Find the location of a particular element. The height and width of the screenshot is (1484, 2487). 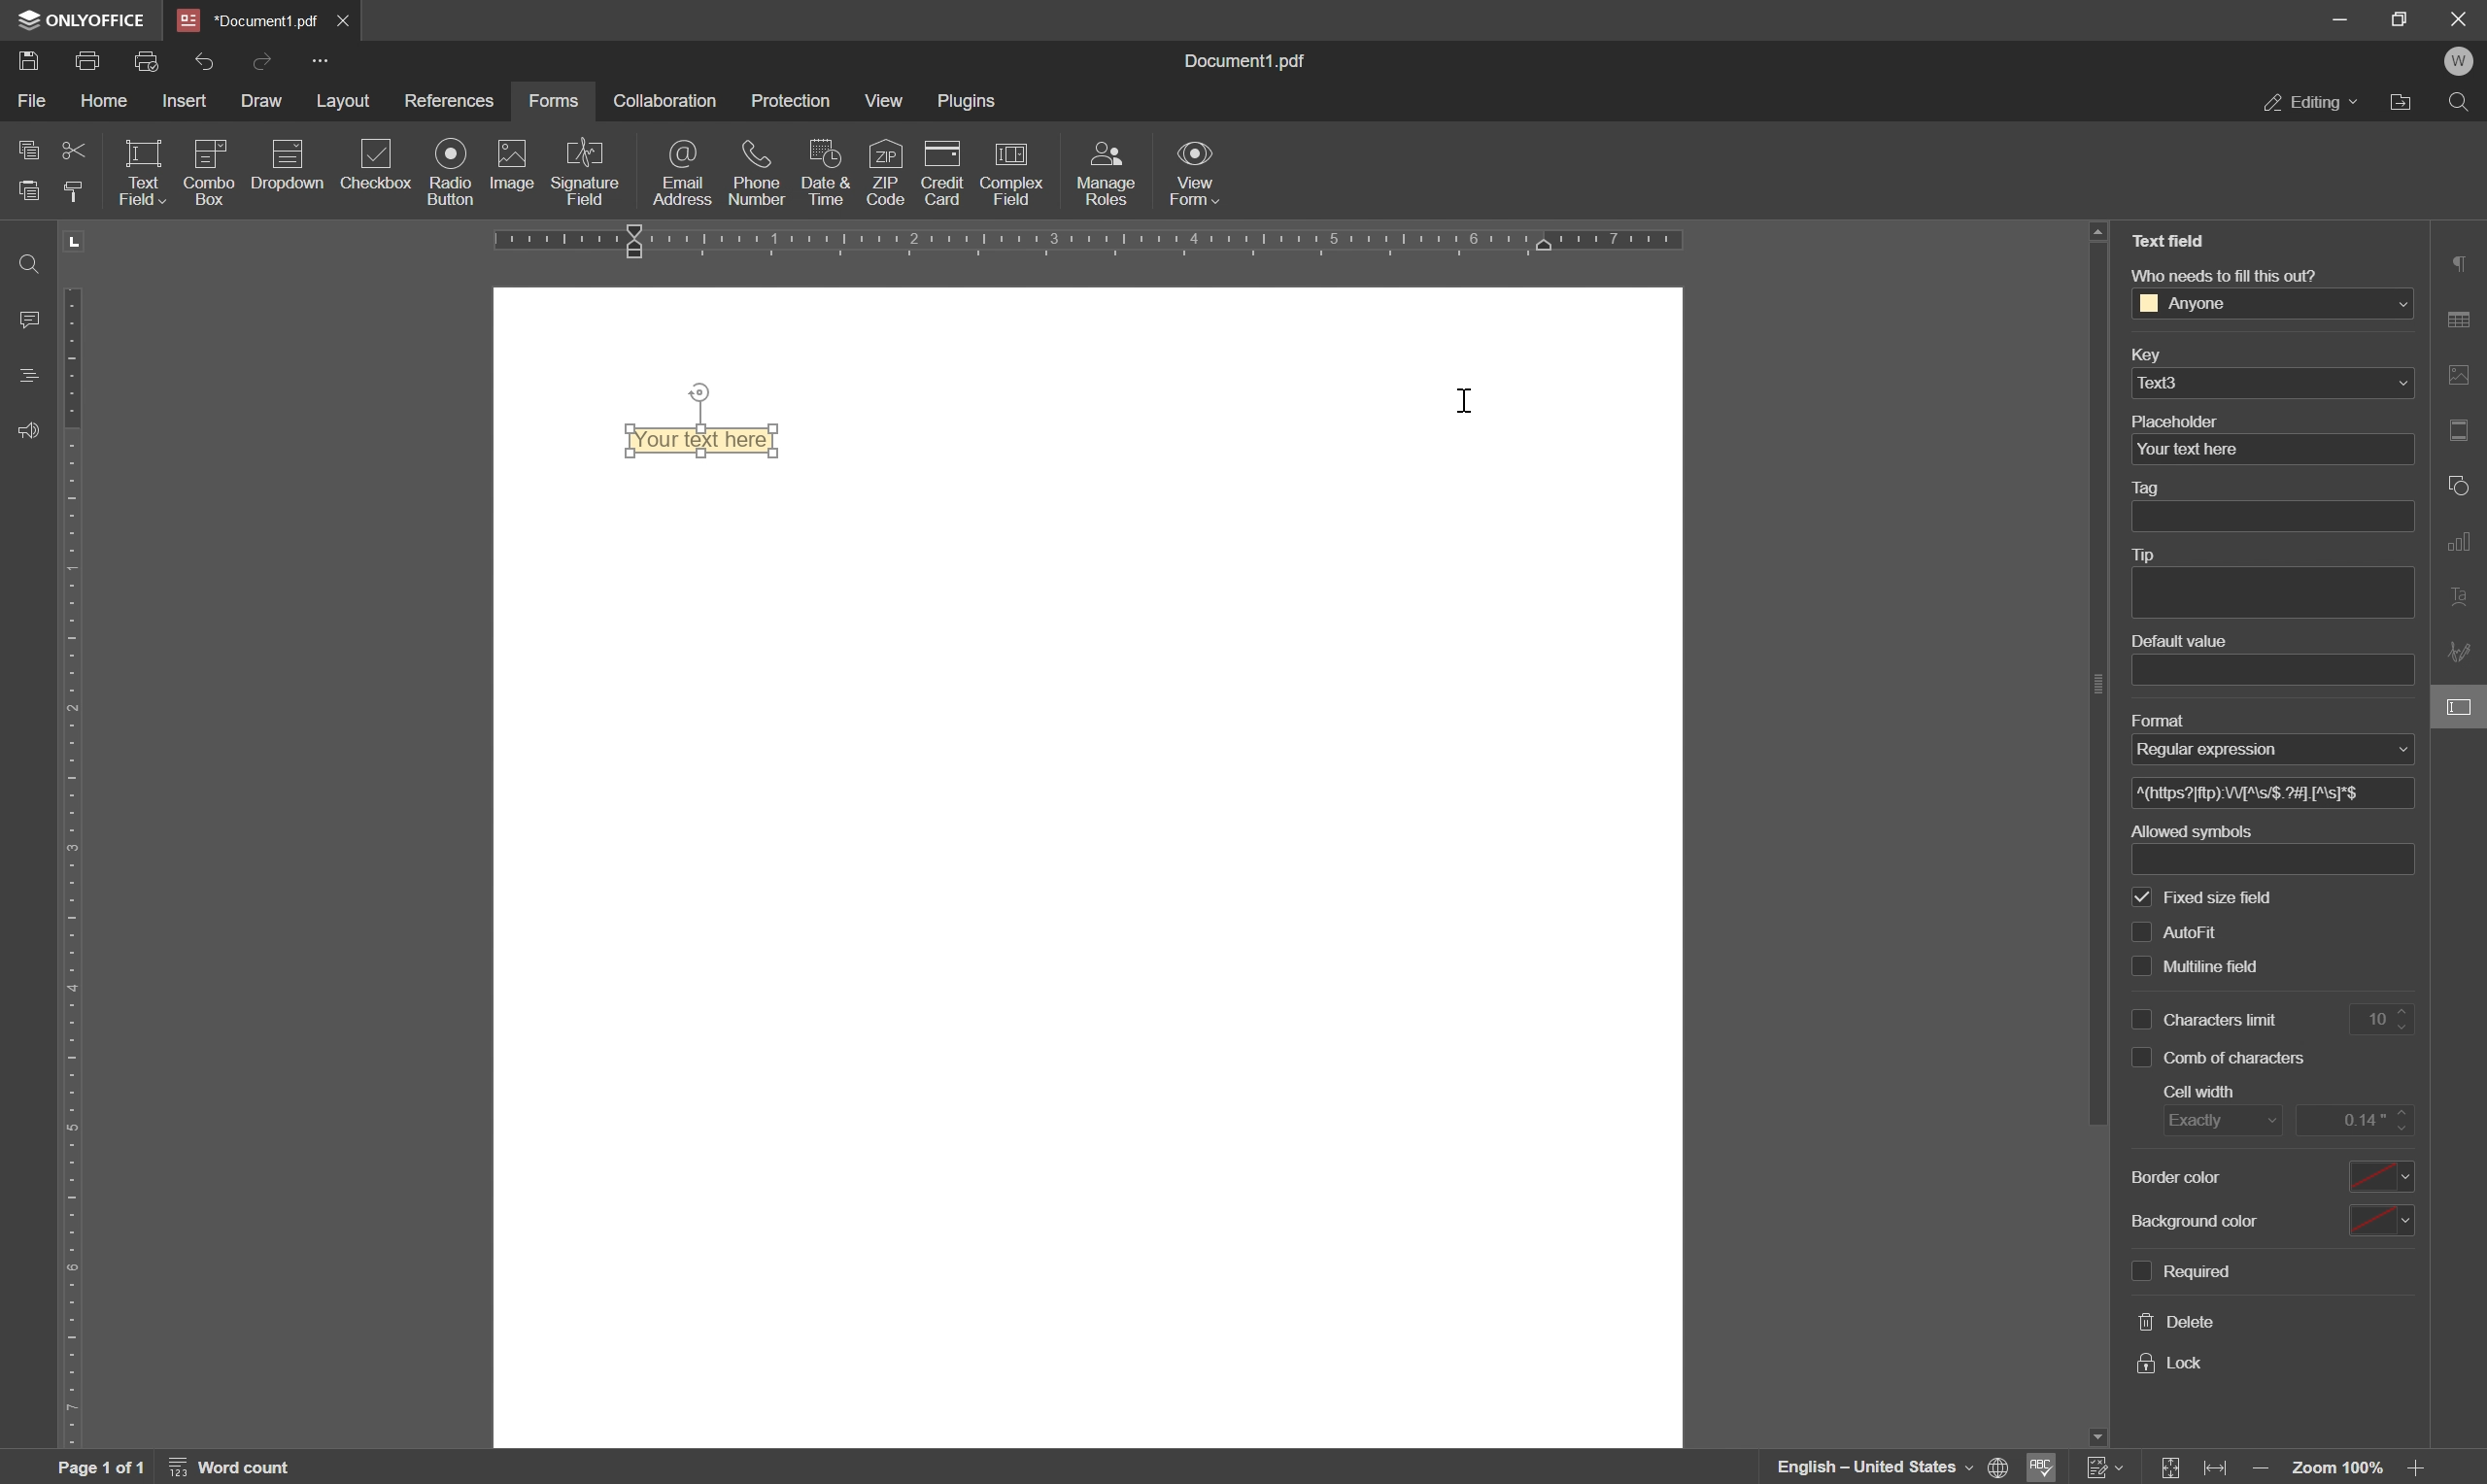

zoom 100% is located at coordinates (2340, 1470).